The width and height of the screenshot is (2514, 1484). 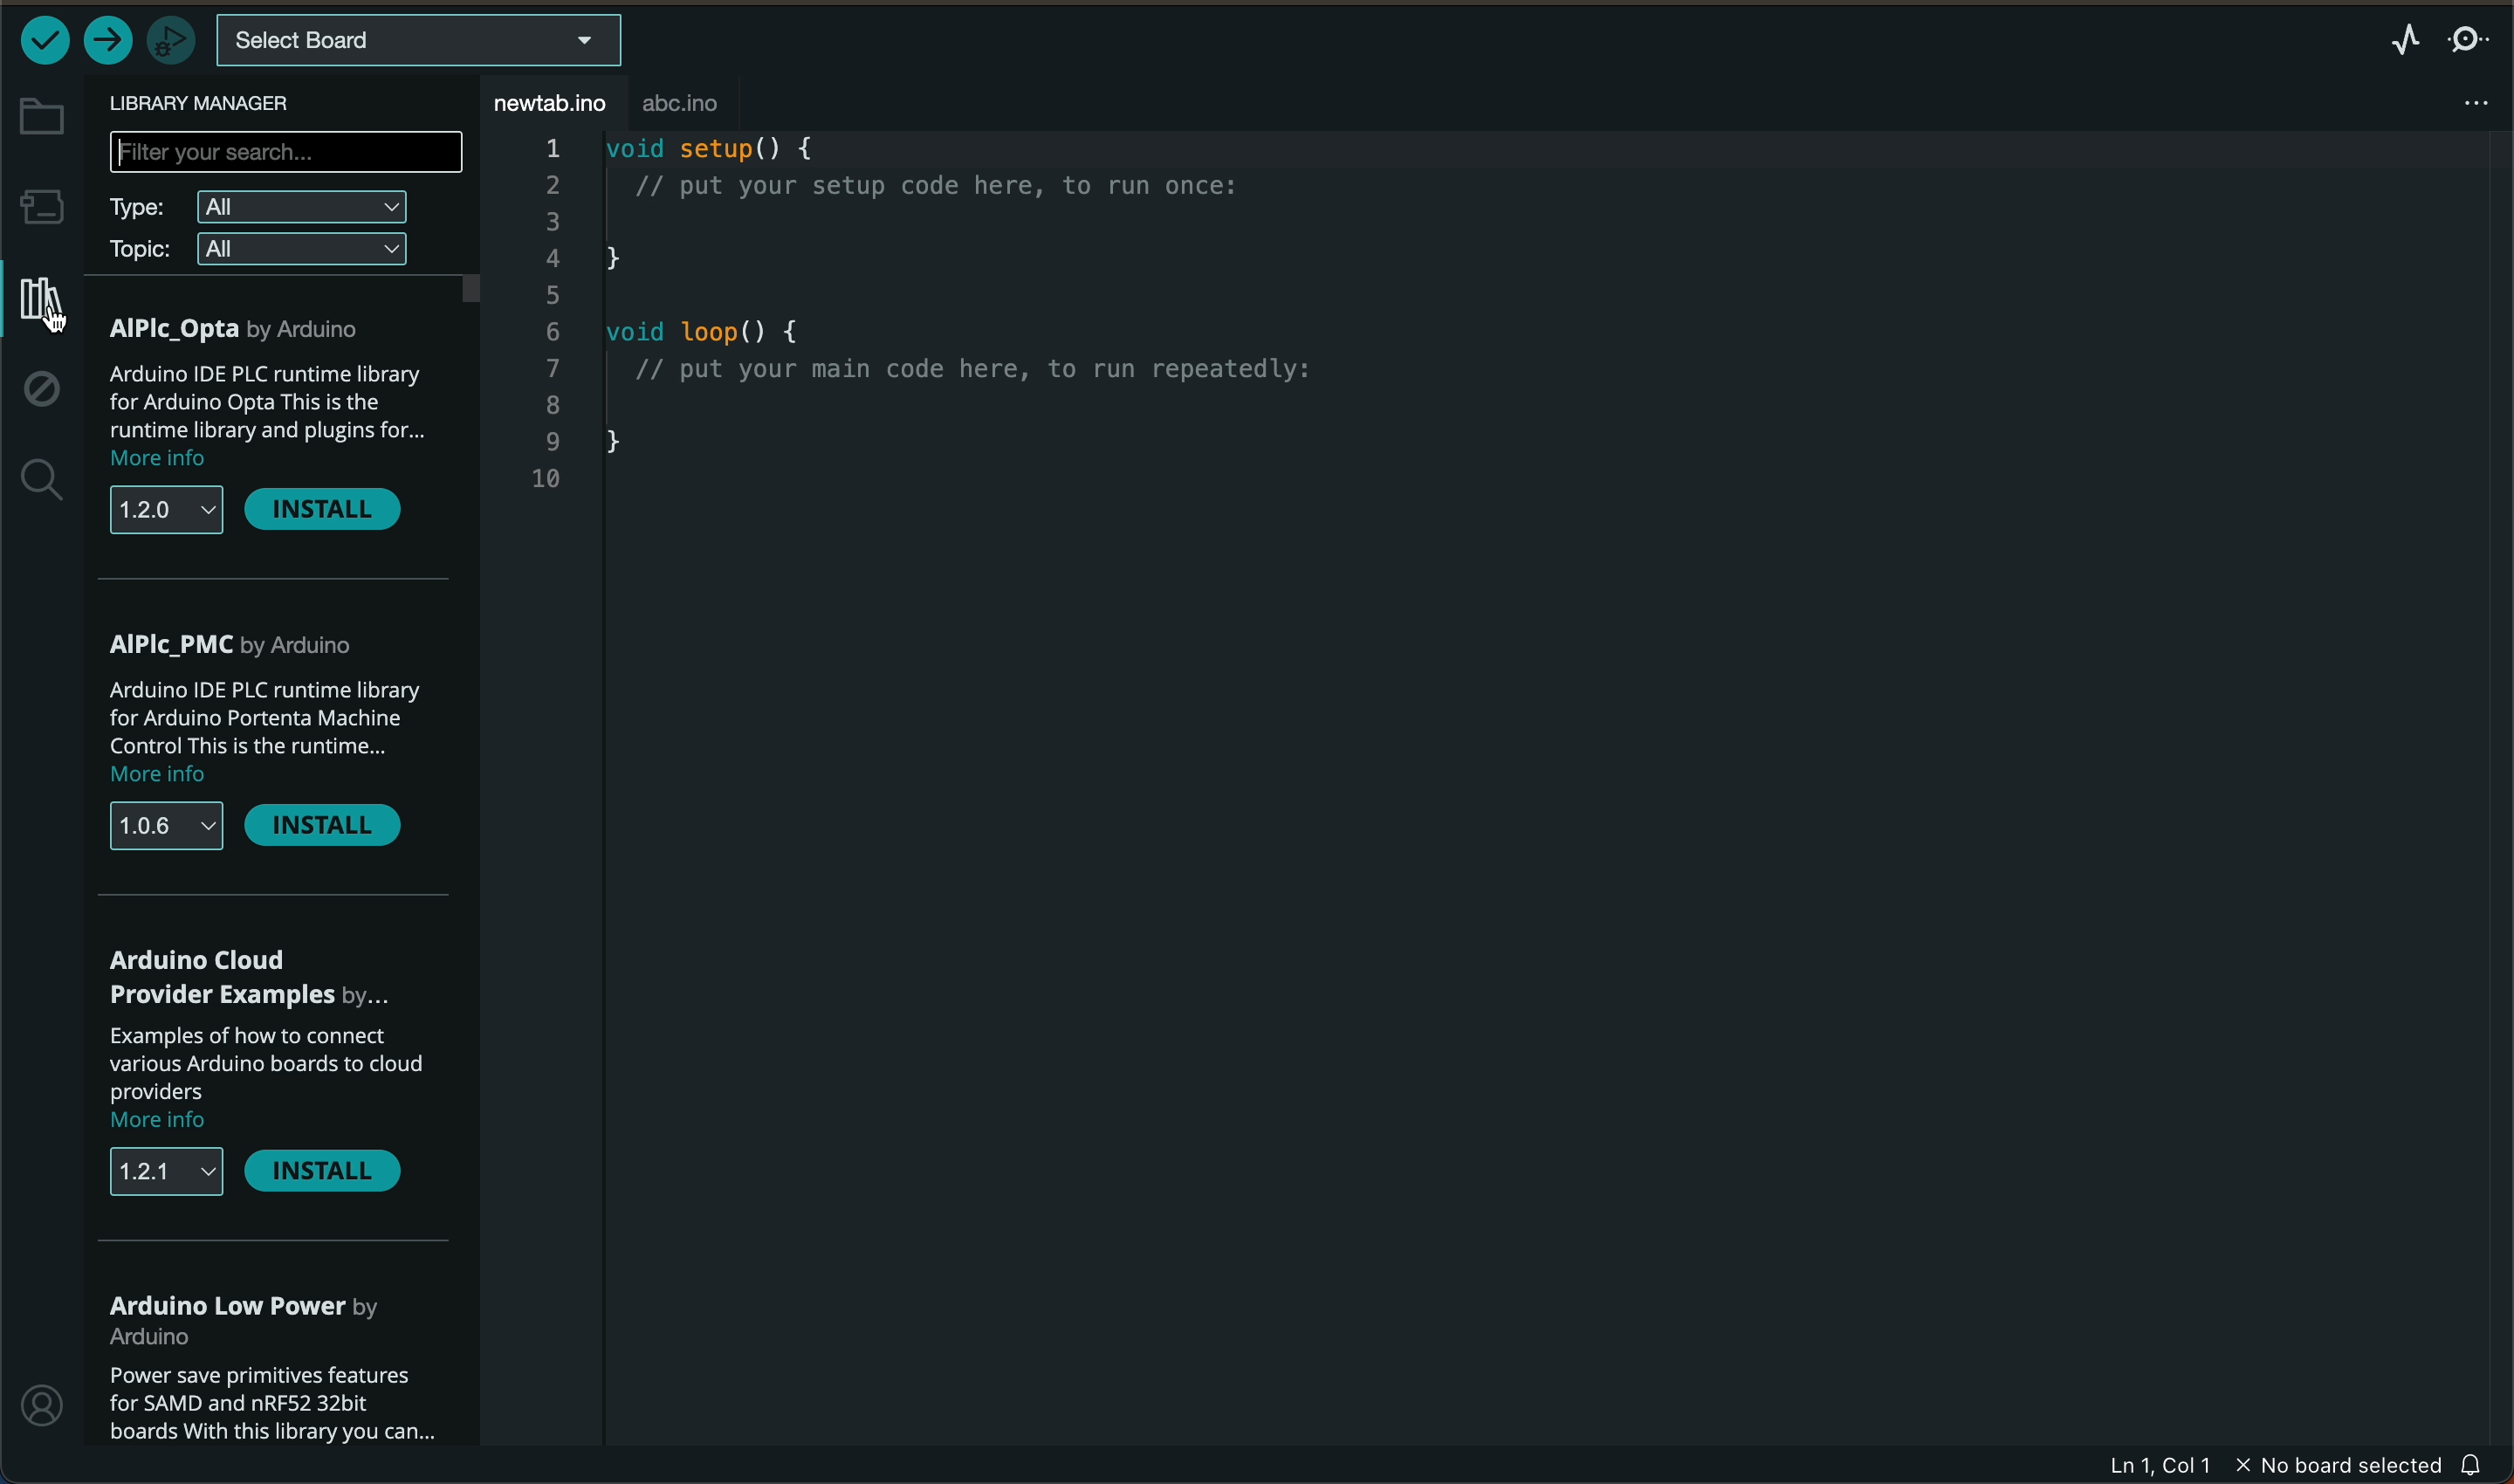 I want to click on install, so click(x=343, y=827).